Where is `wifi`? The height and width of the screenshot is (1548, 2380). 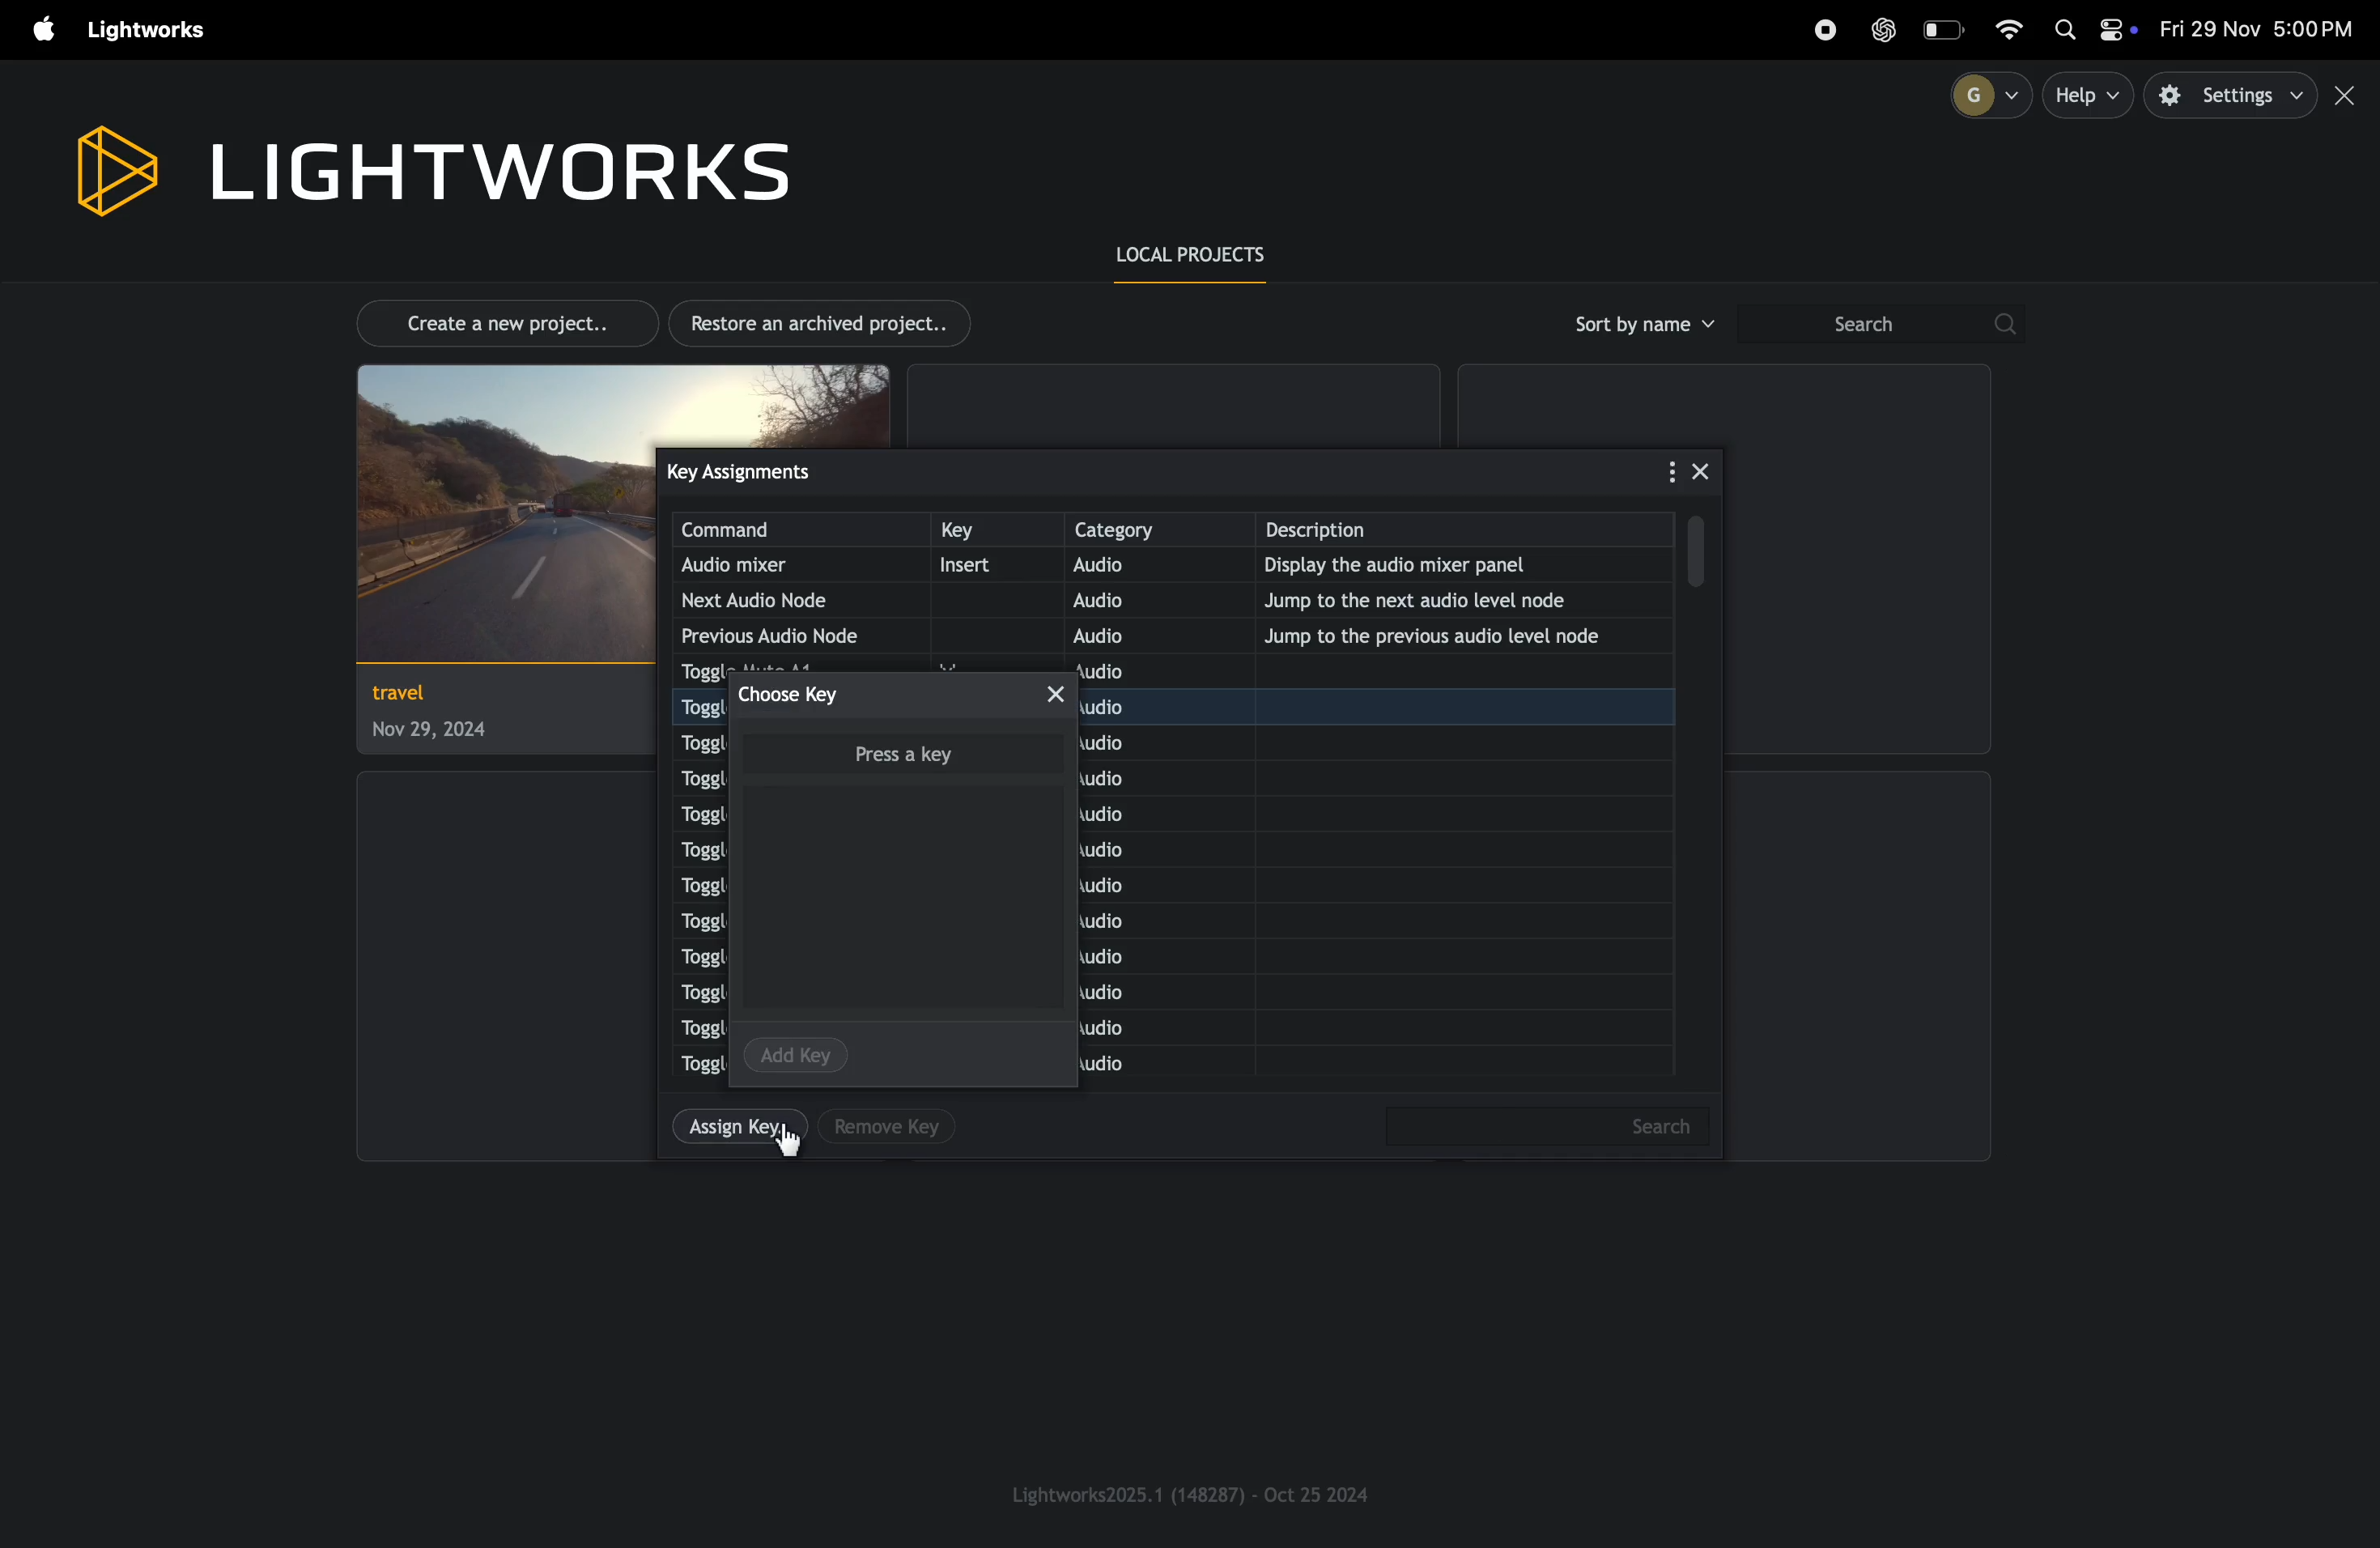 wifi is located at coordinates (2019, 27).